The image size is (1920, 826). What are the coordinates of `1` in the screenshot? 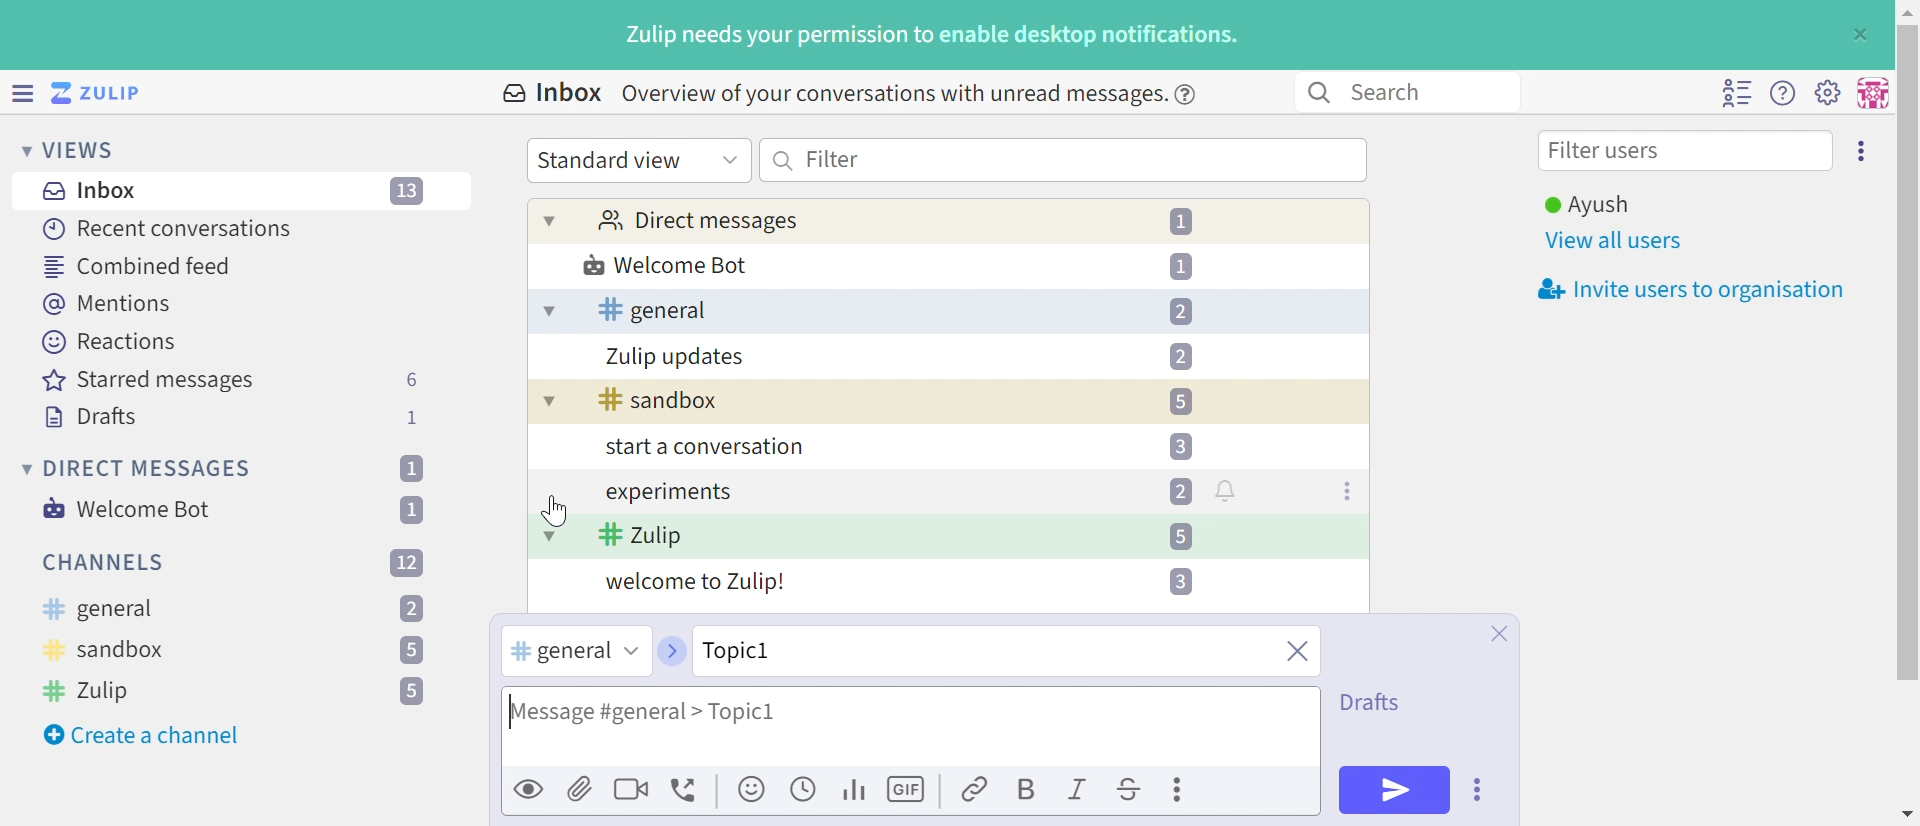 It's located at (416, 509).